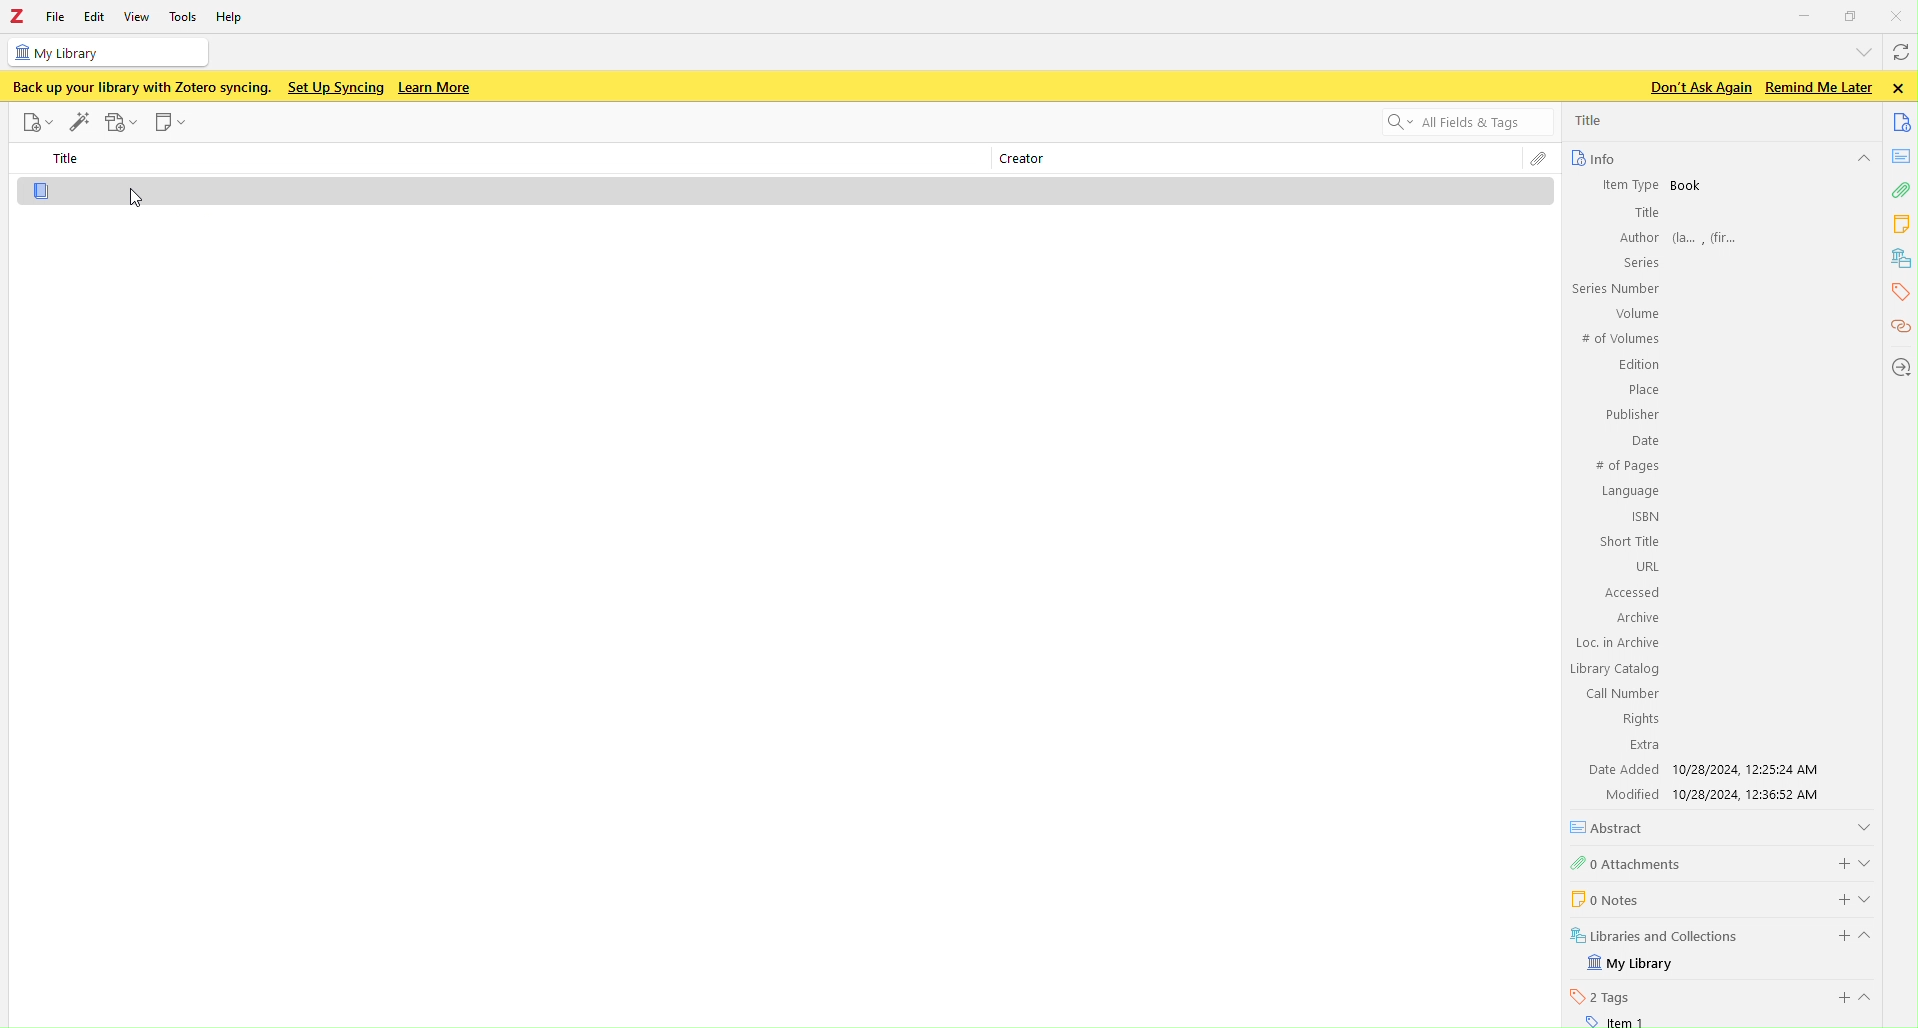 The image size is (1918, 1028). What do you see at coordinates (1455, 124) in the screenshot?
I see `All fields and tags` at bounding box center [1455, 124].